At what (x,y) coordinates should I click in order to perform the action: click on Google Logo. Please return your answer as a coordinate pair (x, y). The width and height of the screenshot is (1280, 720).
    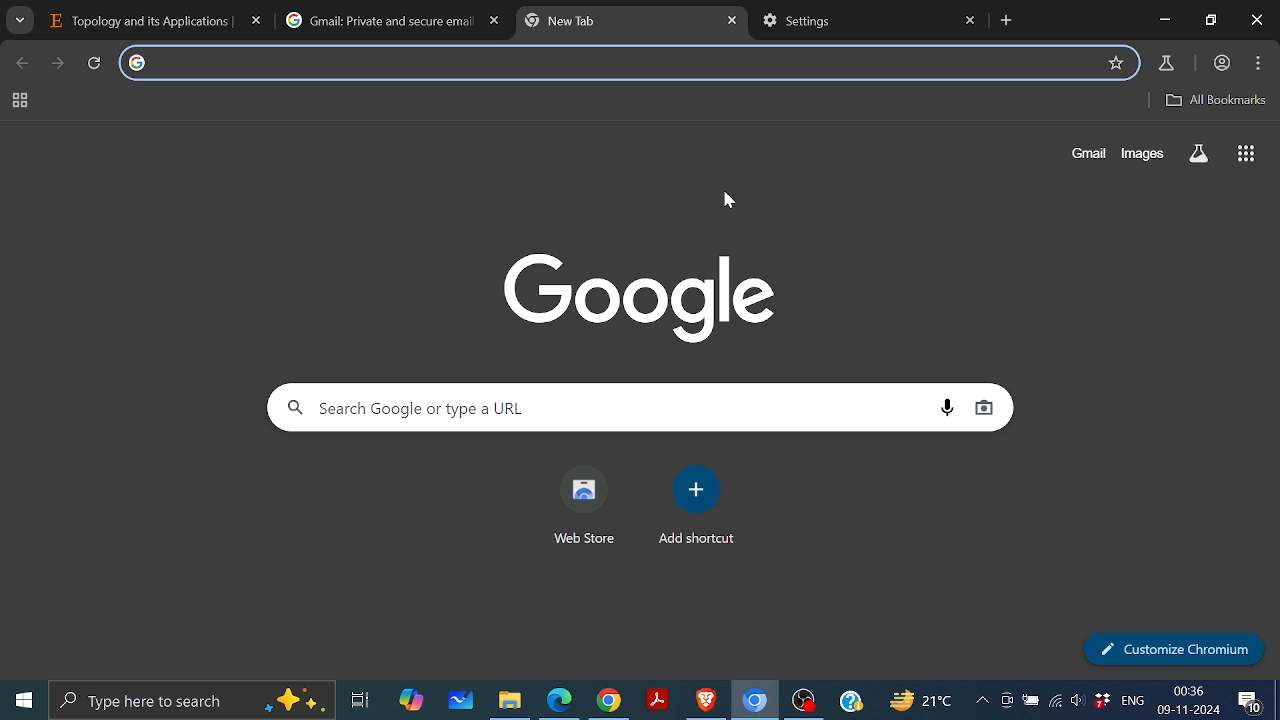
    Looking at the image, I should click on (661, 294).